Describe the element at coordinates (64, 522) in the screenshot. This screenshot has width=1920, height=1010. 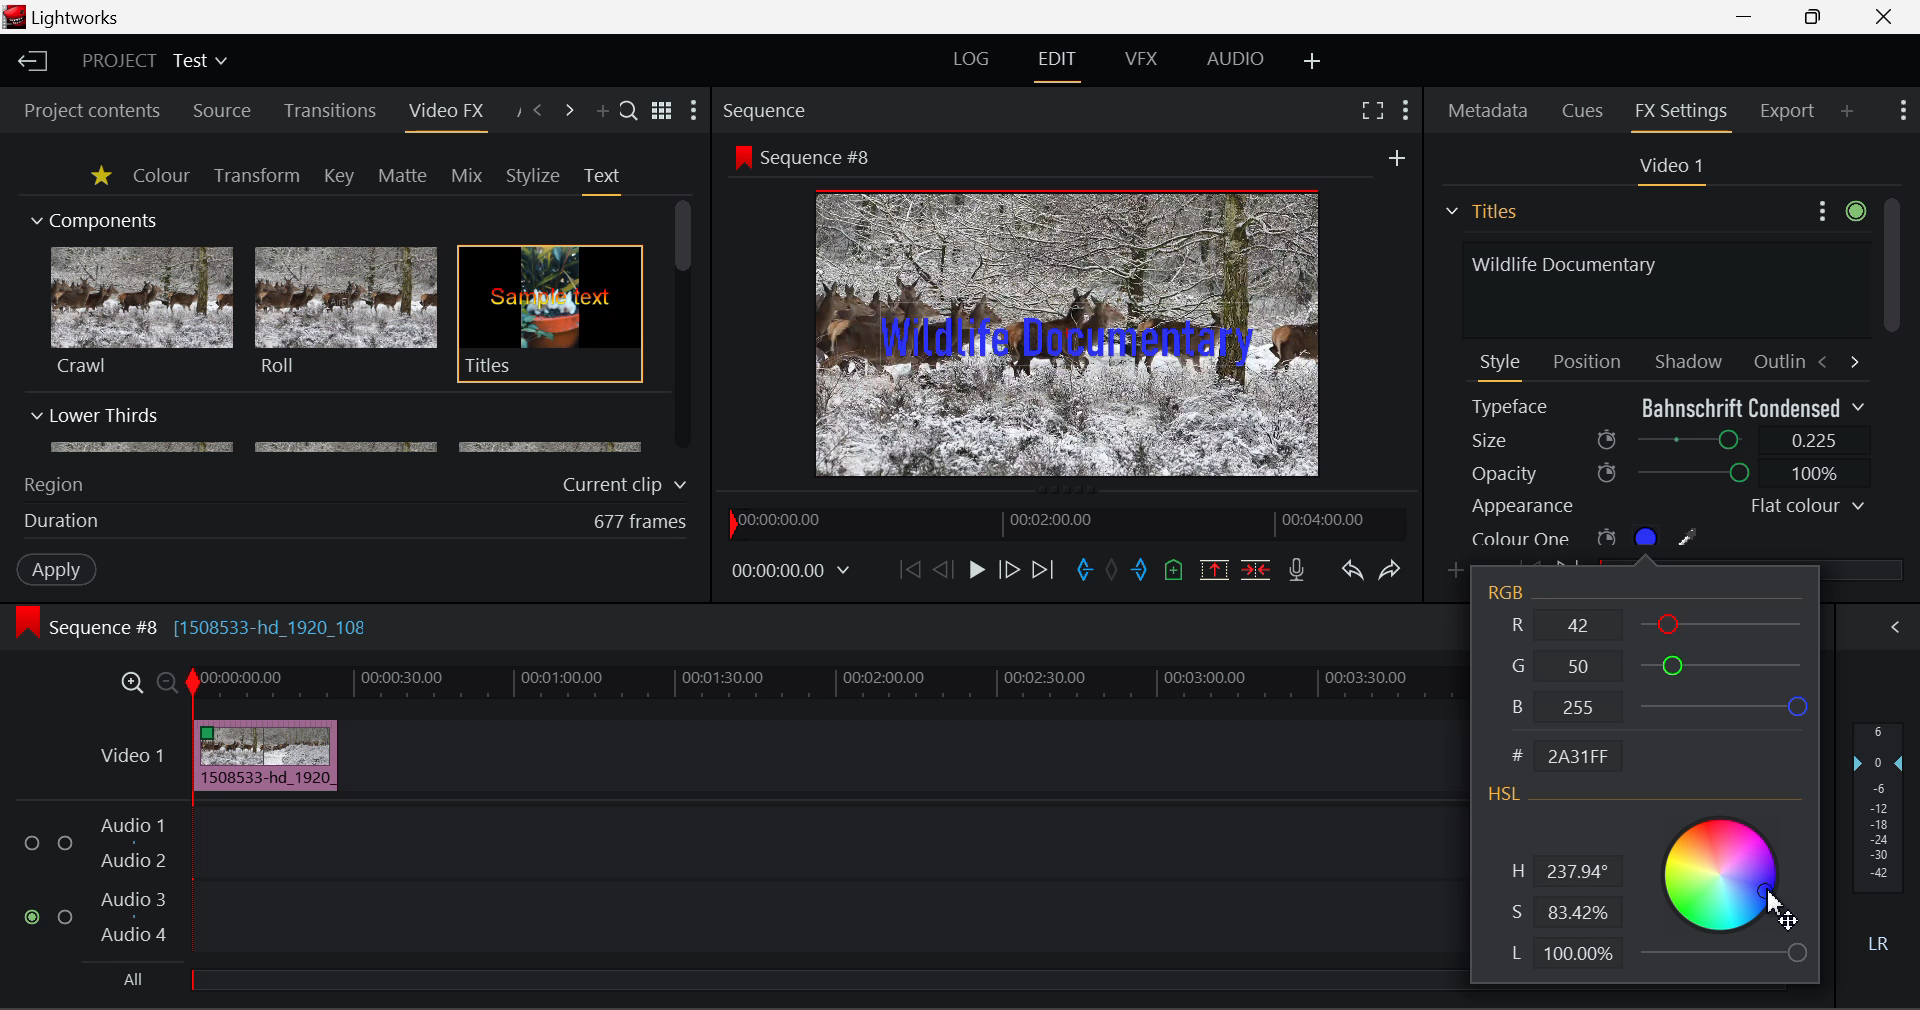
I see `Duration` at that location.